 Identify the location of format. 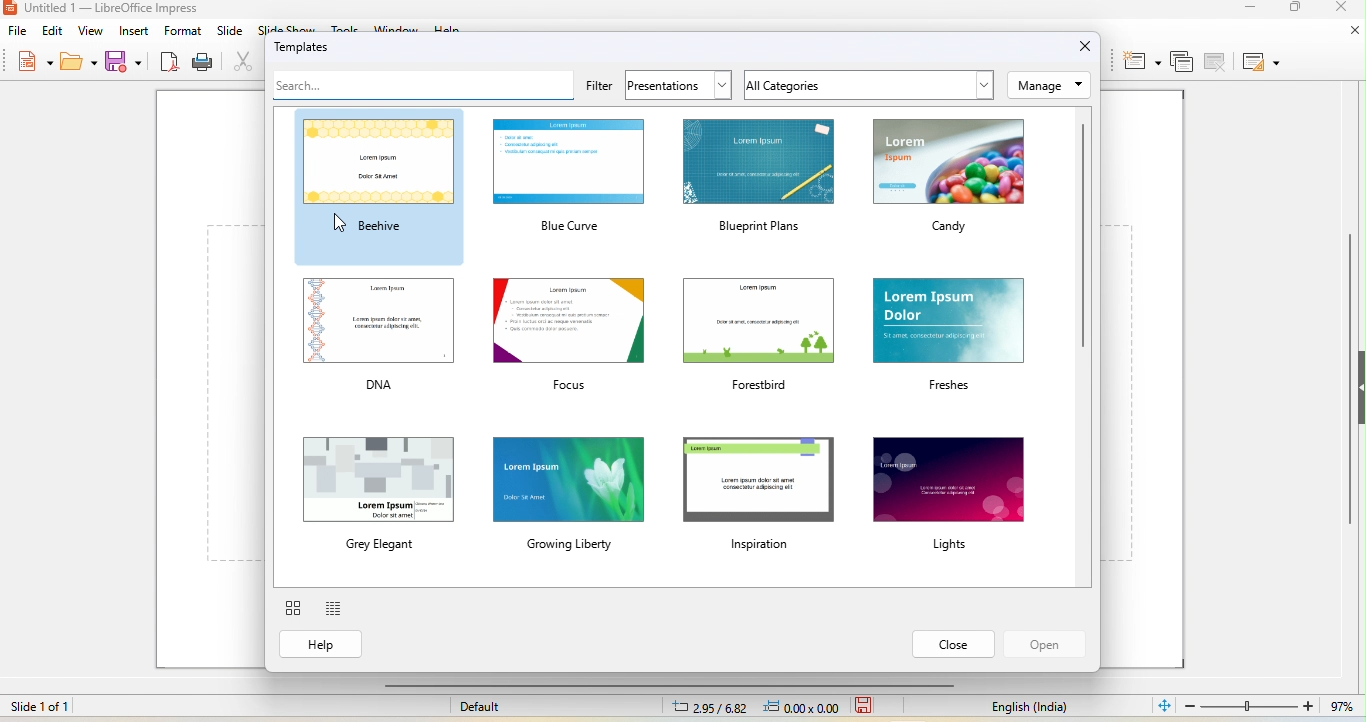
(184, 31).